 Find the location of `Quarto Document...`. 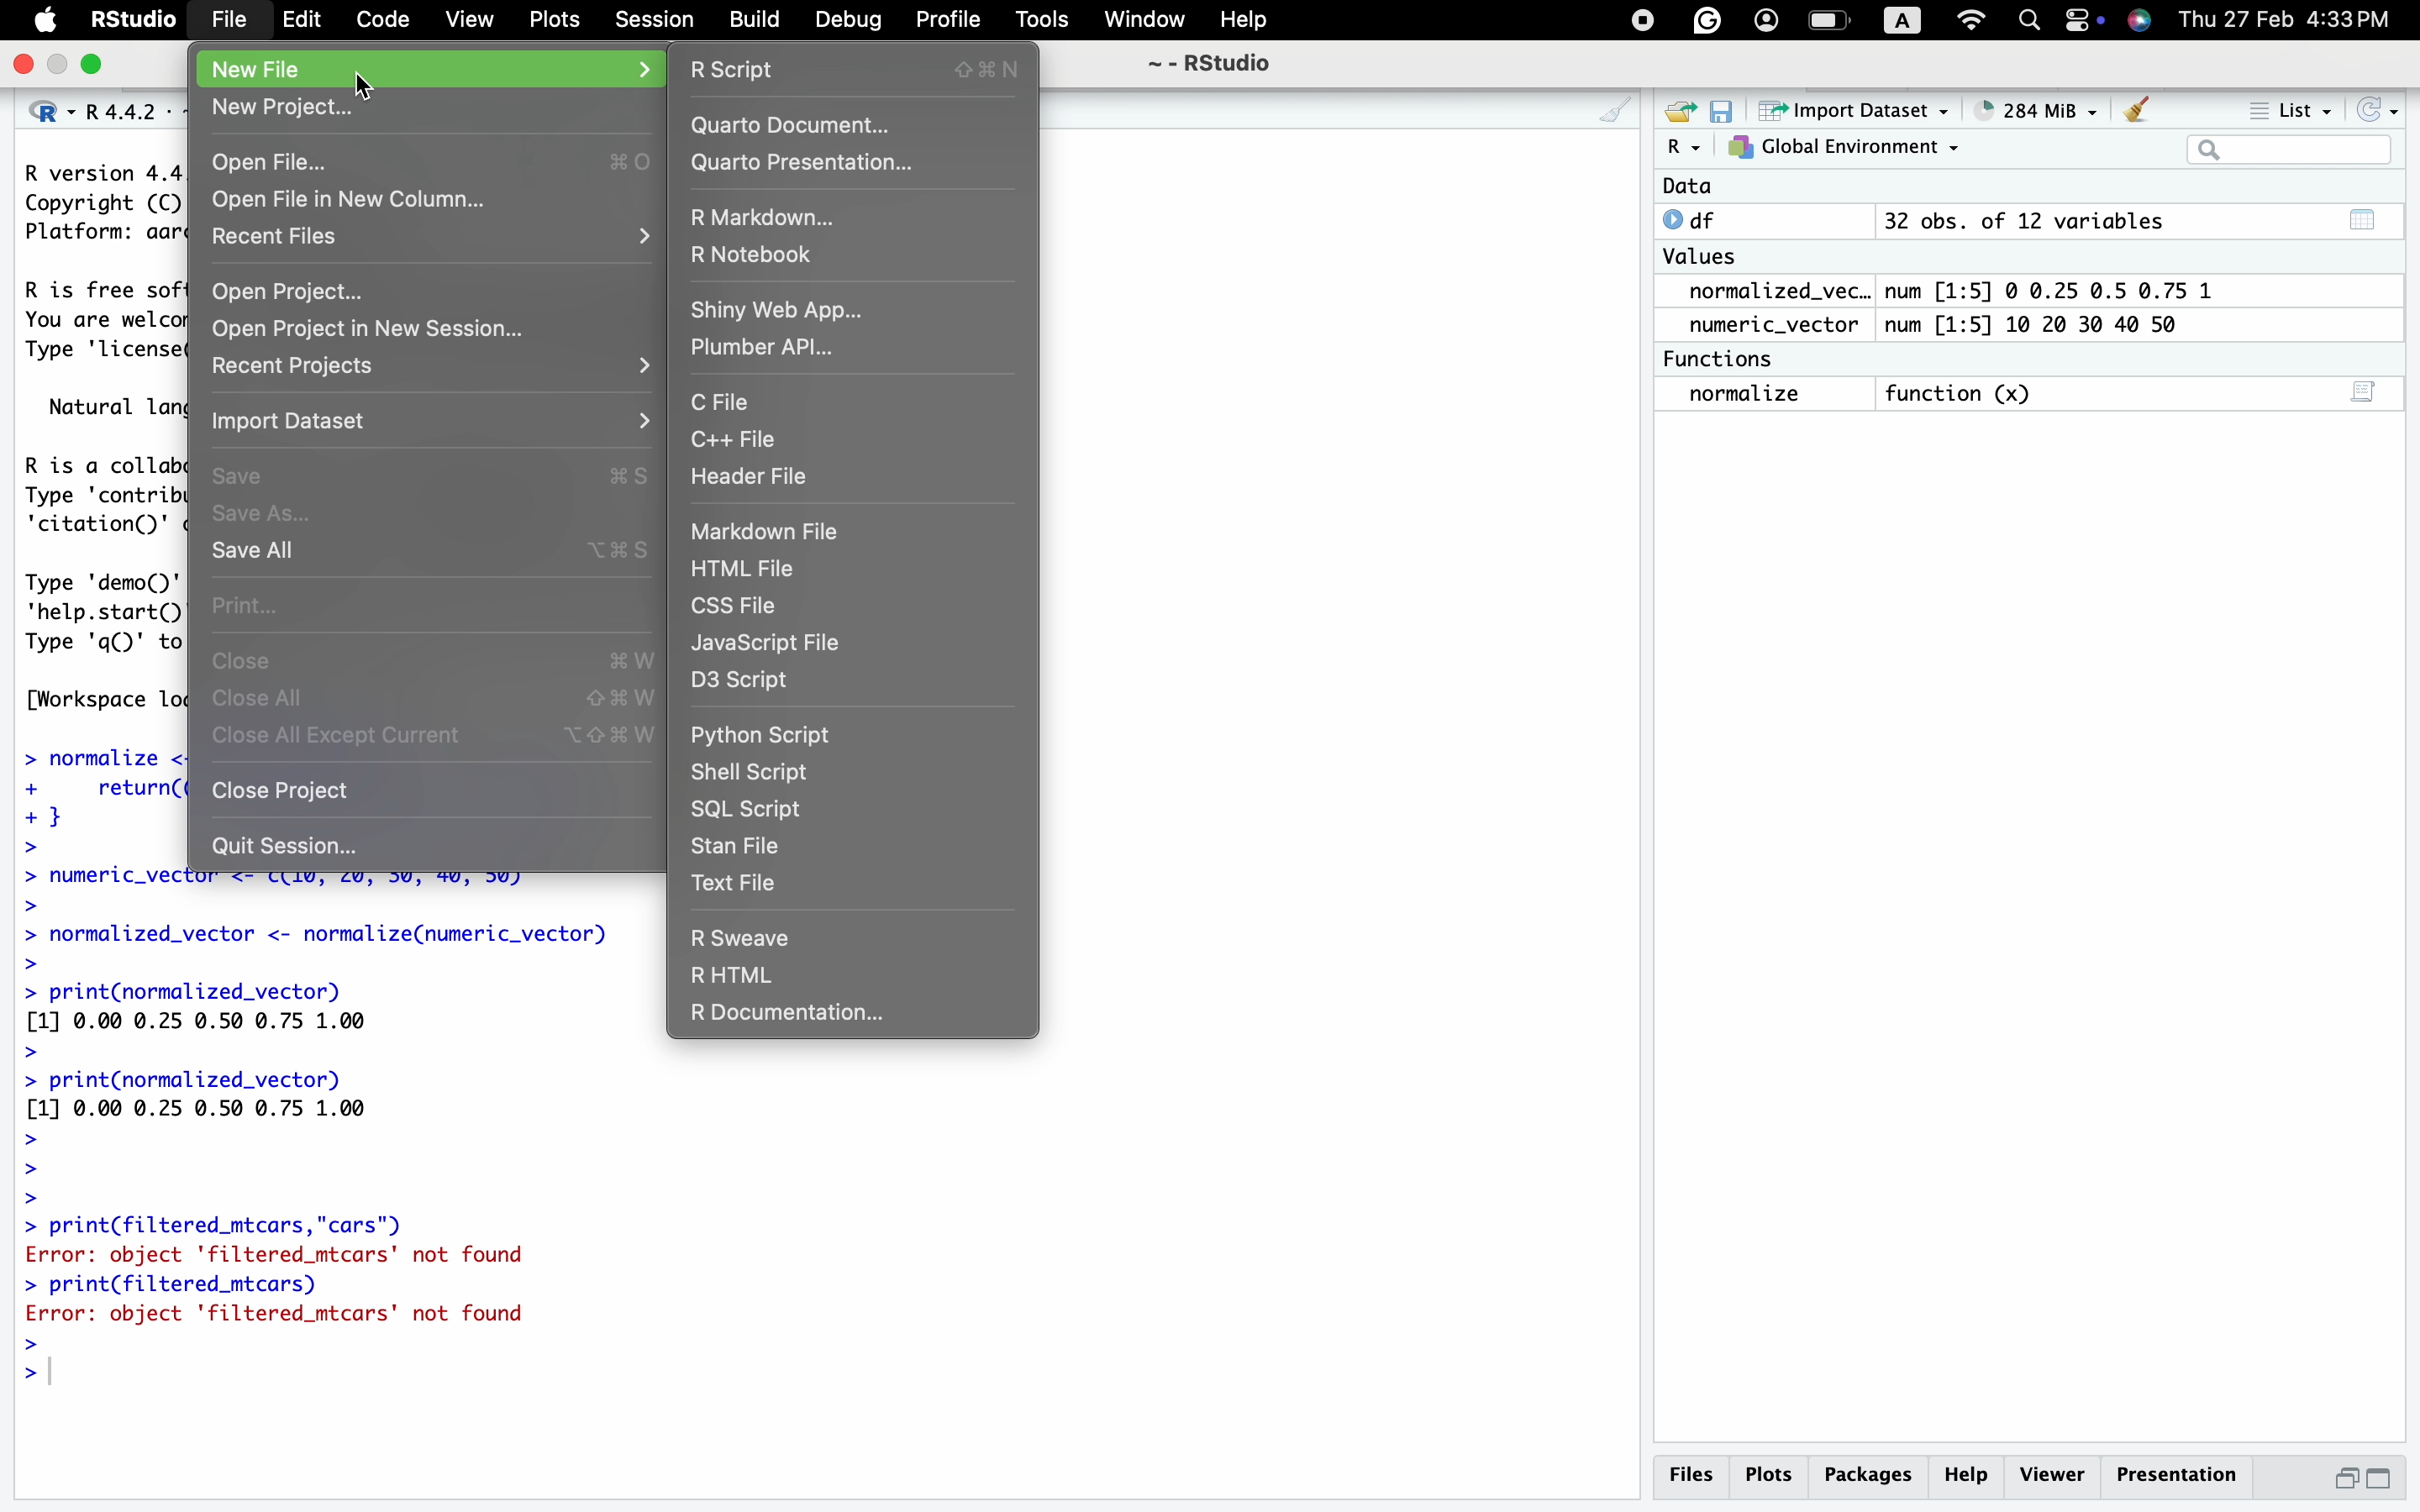

Quarto Document... is located at coordinates (793, 126).